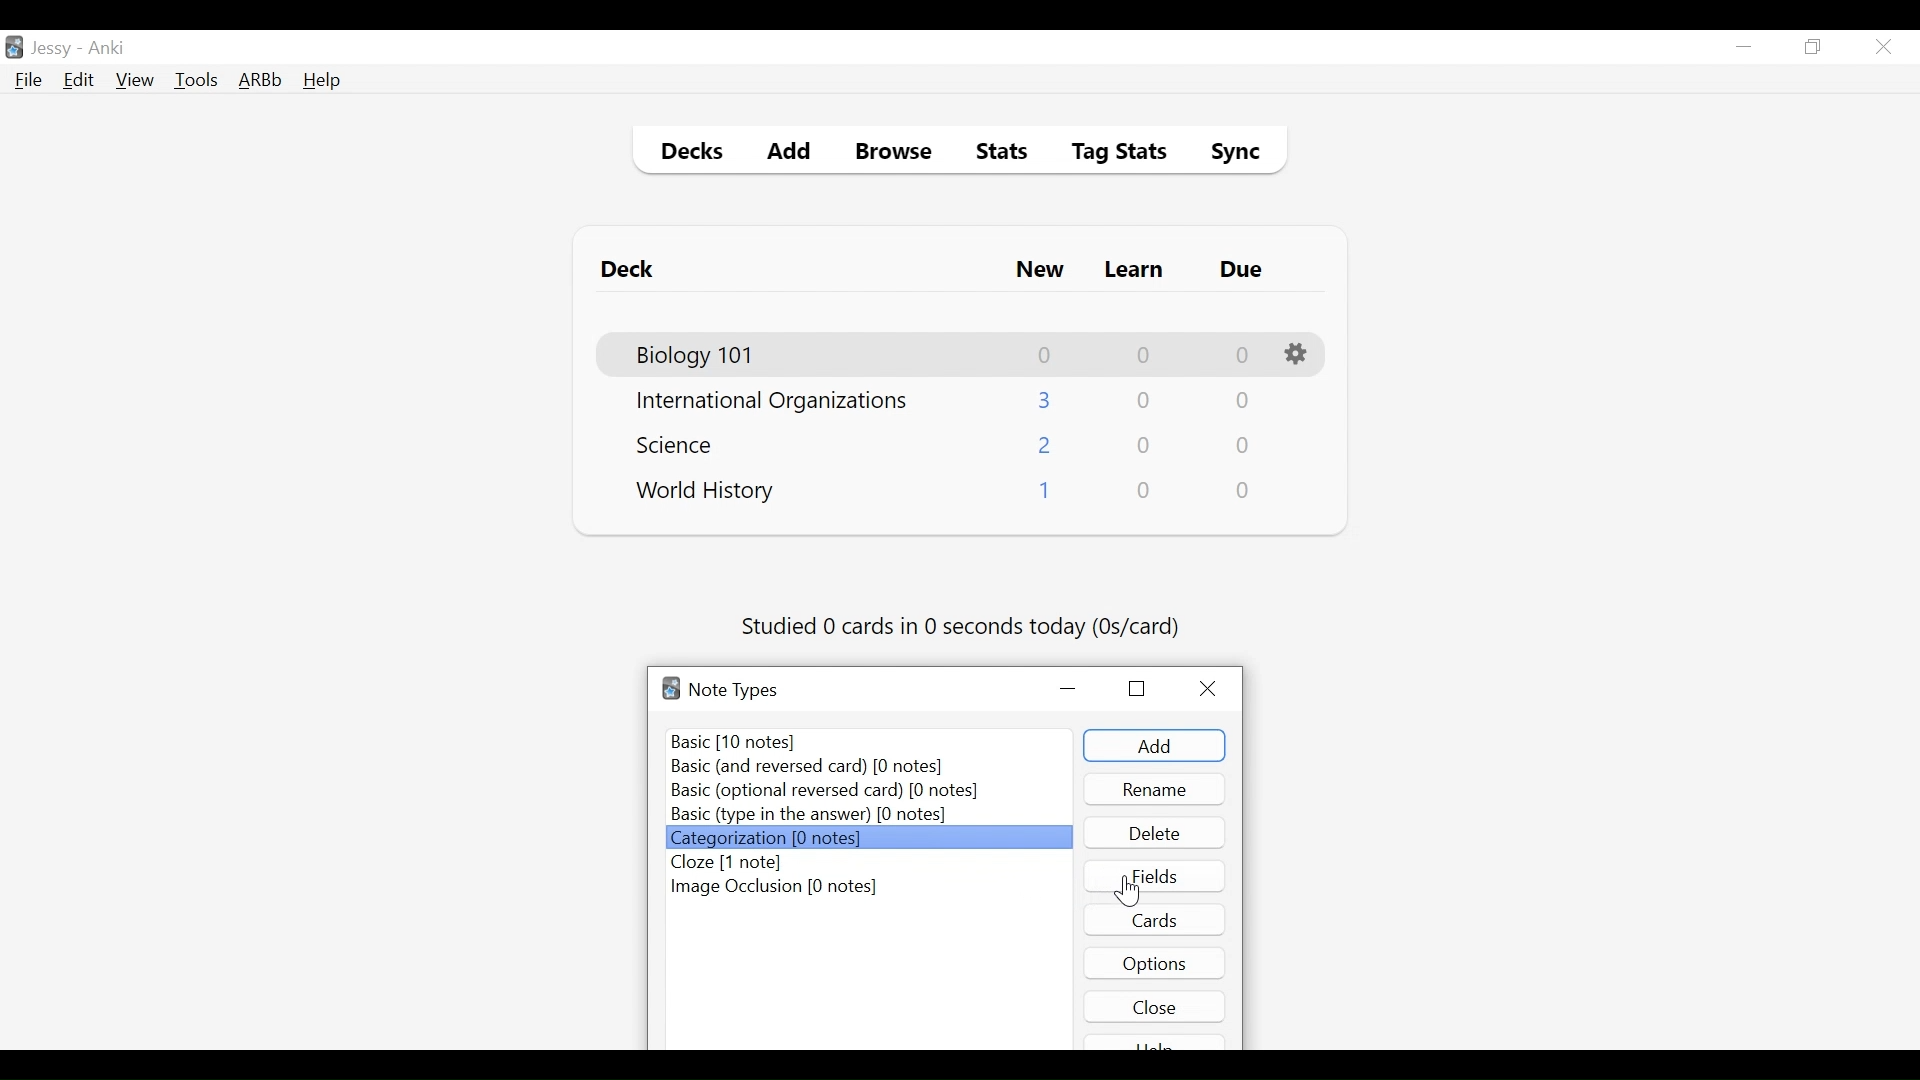  What do you see at coordinates (1142, 401) in the screenshot?
I see `Learn Card Count` at bounding box center [1142, 401].